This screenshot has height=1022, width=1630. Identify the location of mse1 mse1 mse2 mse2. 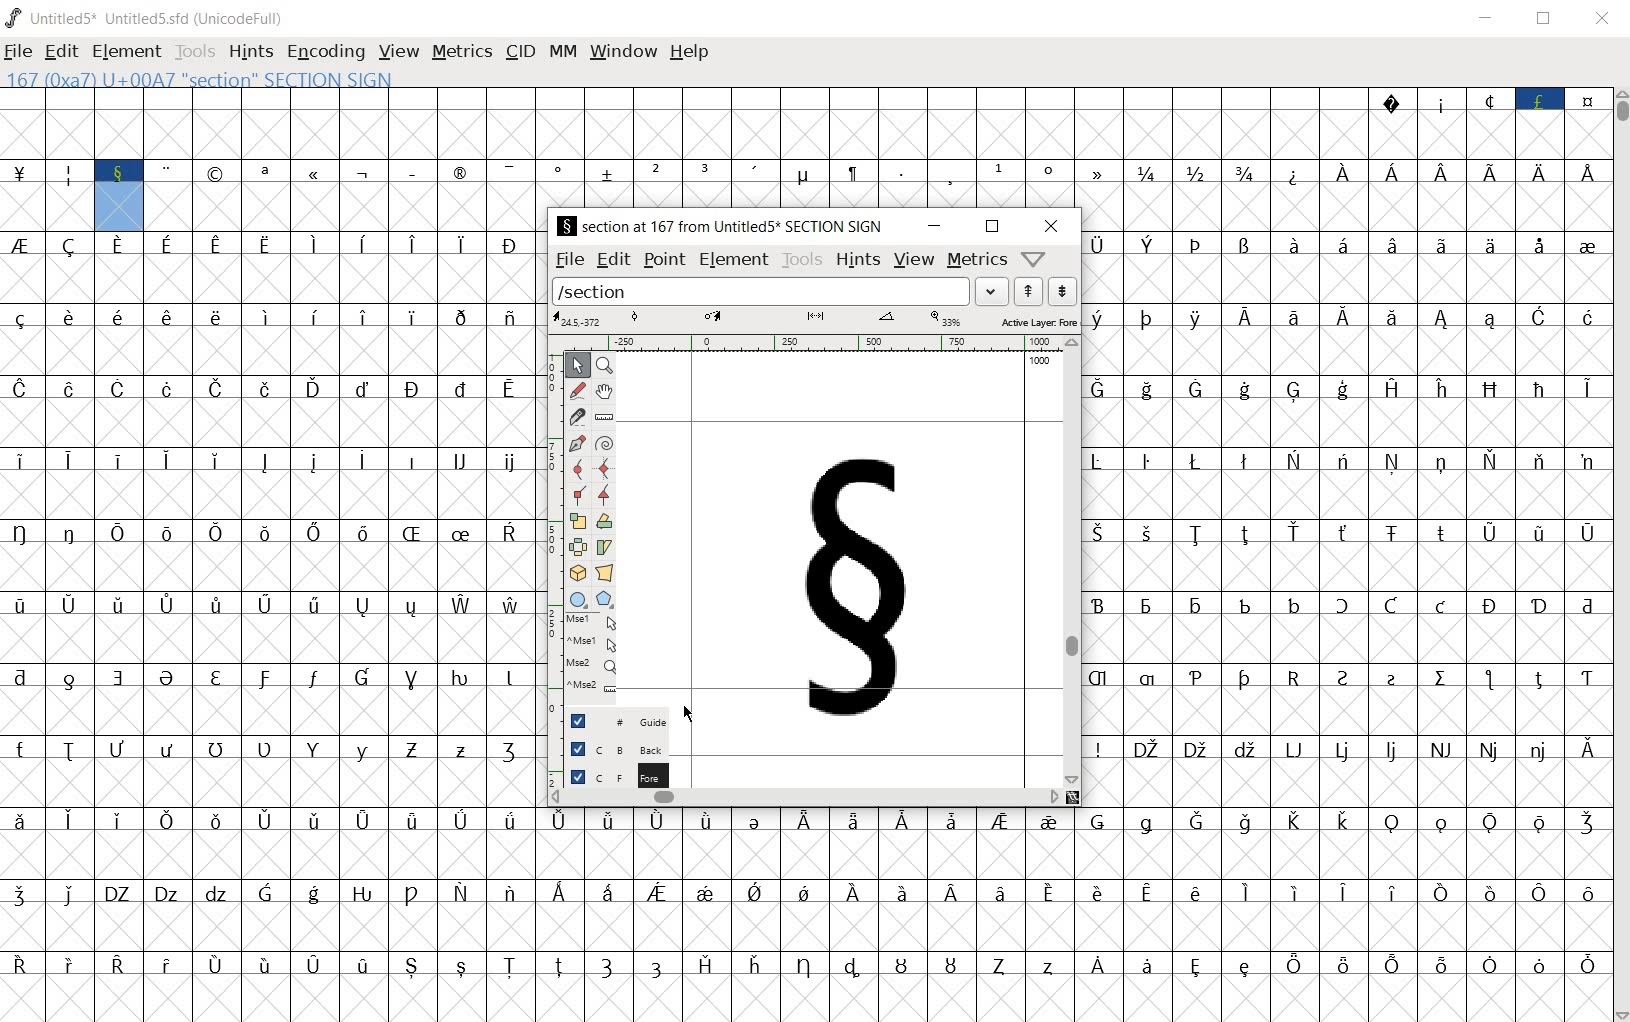
(595, 658).